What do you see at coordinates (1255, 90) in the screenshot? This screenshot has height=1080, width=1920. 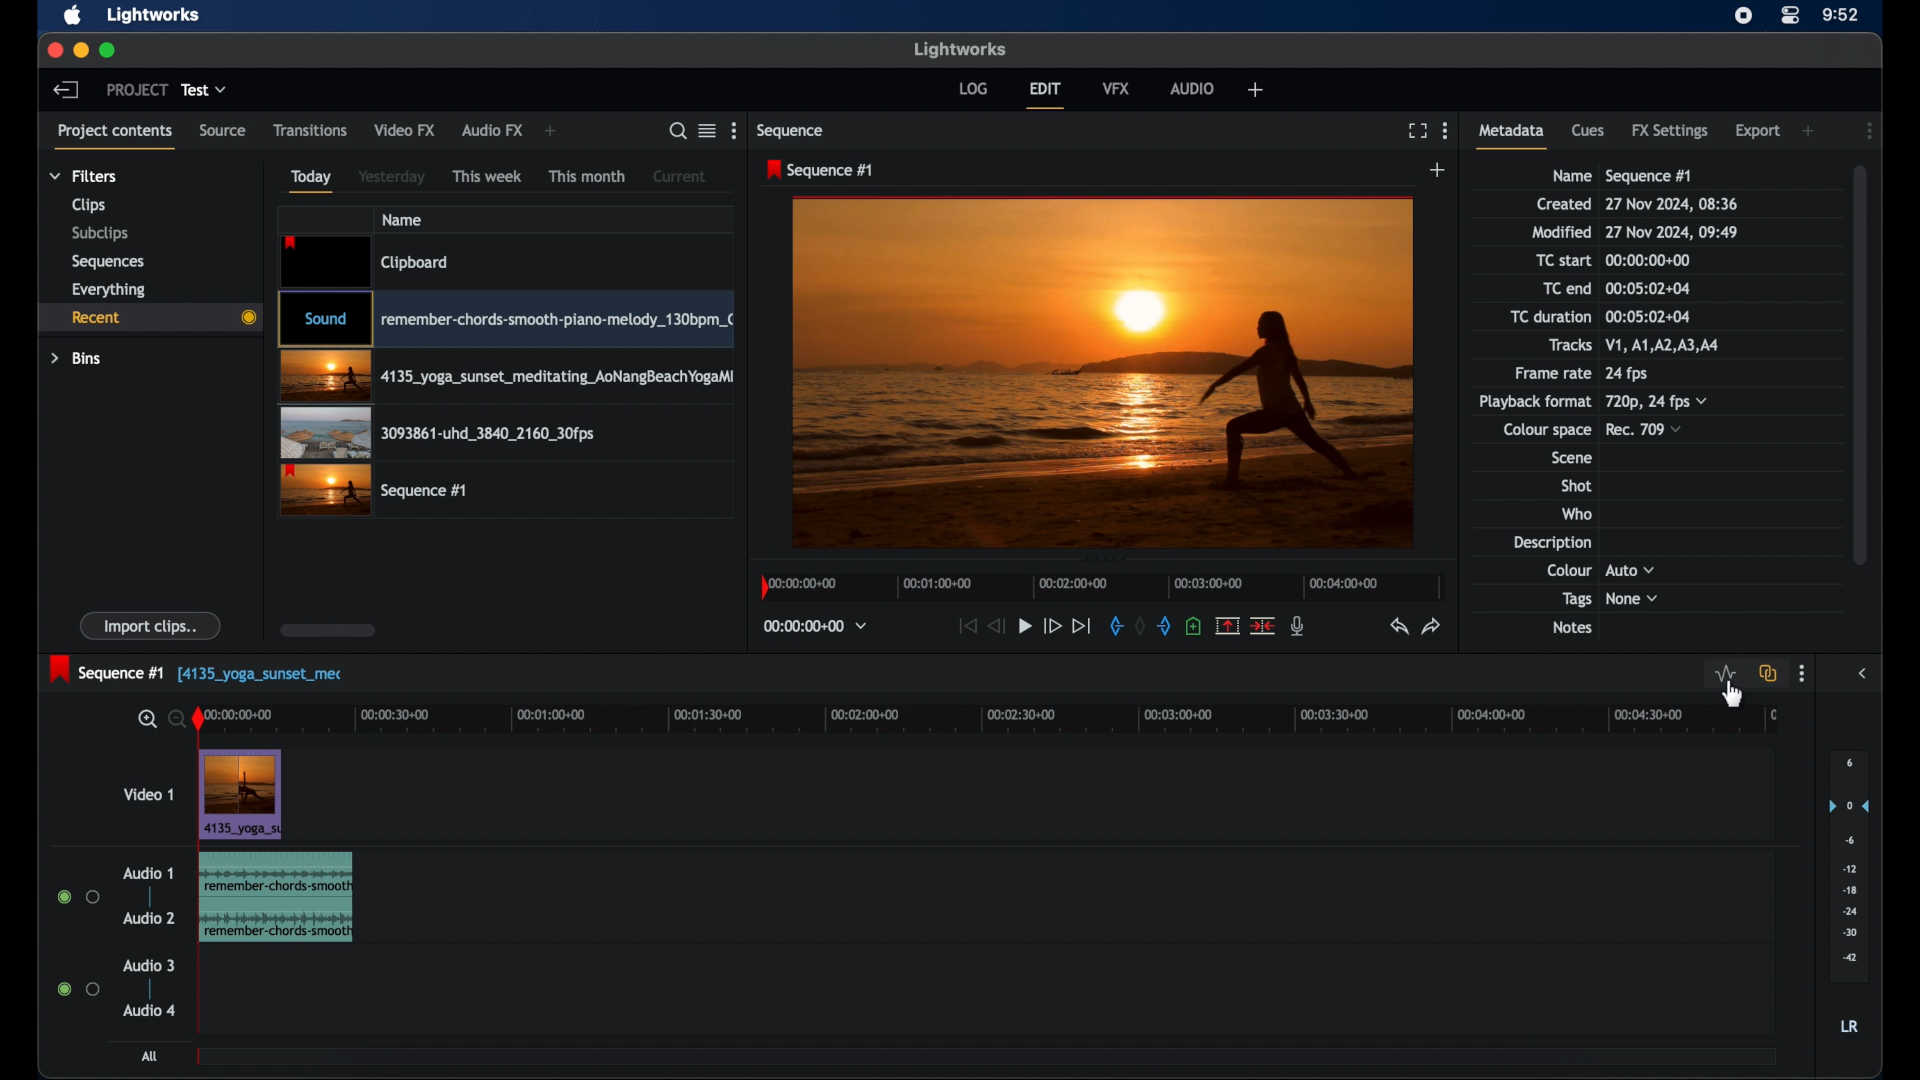 I see `add` at bounding box center [1255, 90].